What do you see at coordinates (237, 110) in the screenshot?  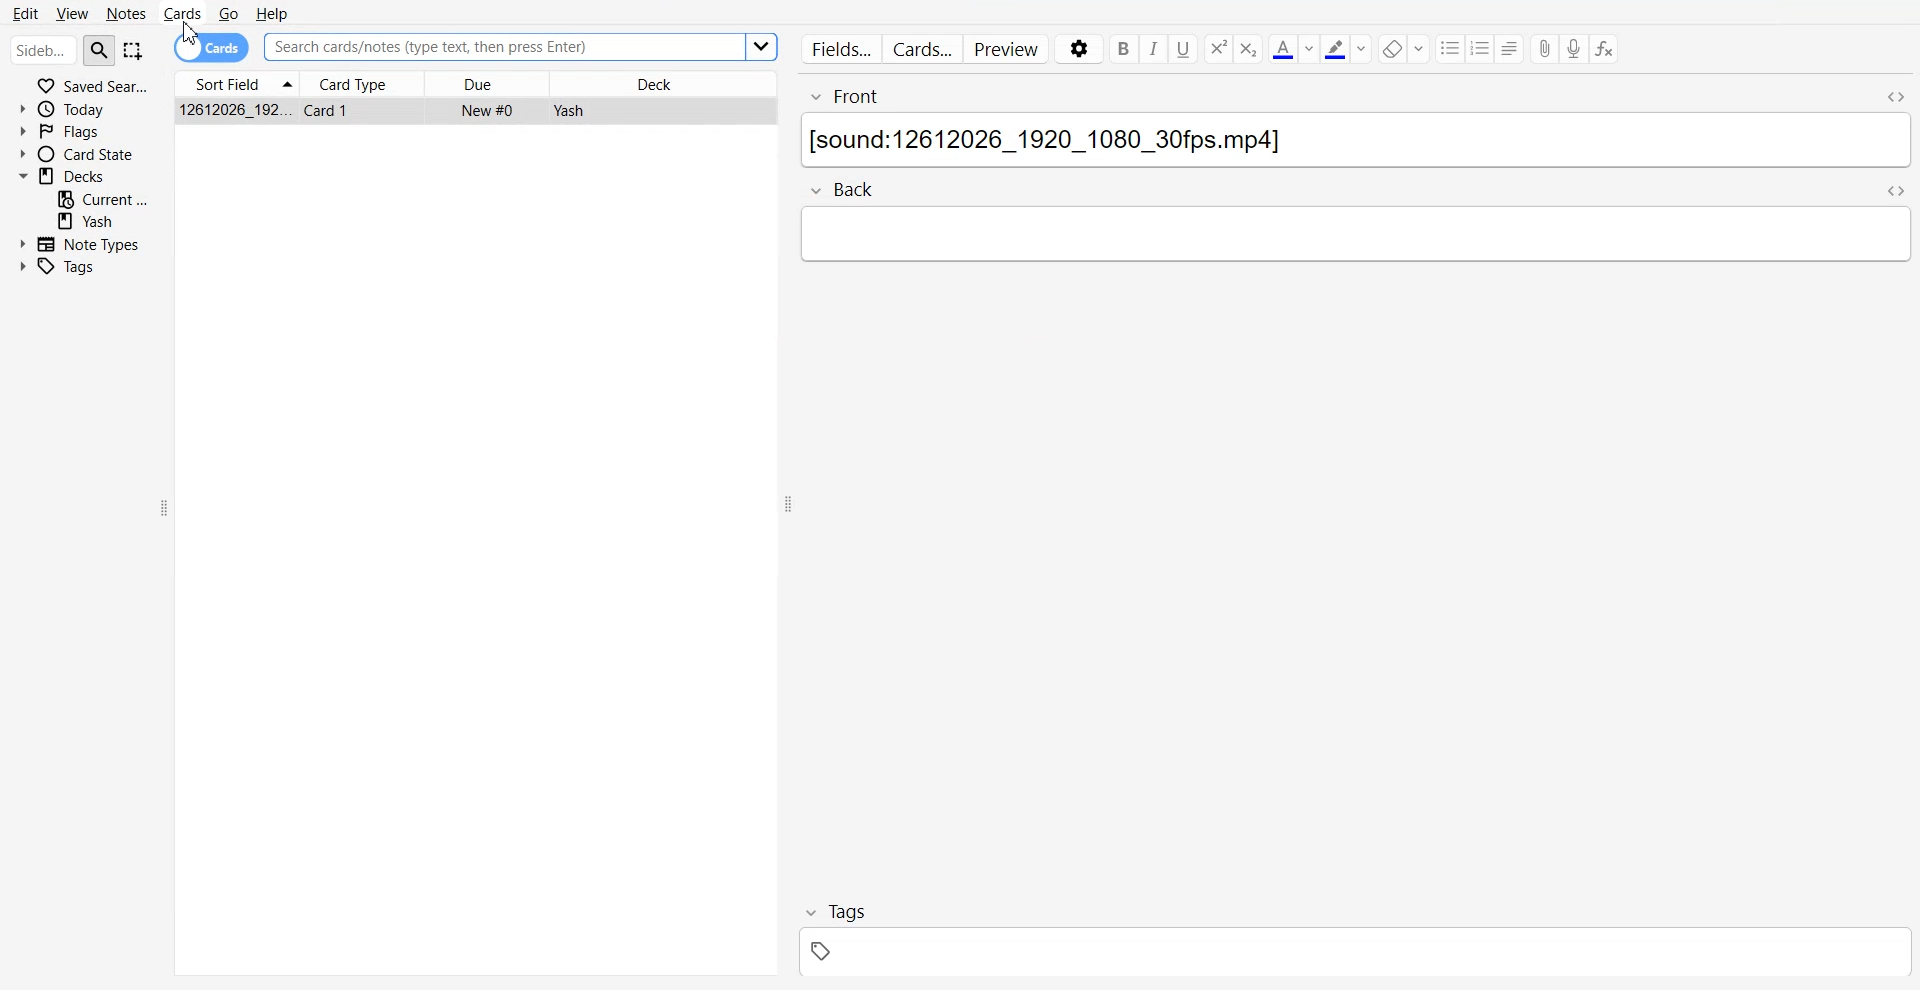 I see `12612026_192` at bounding box center [237, 110].